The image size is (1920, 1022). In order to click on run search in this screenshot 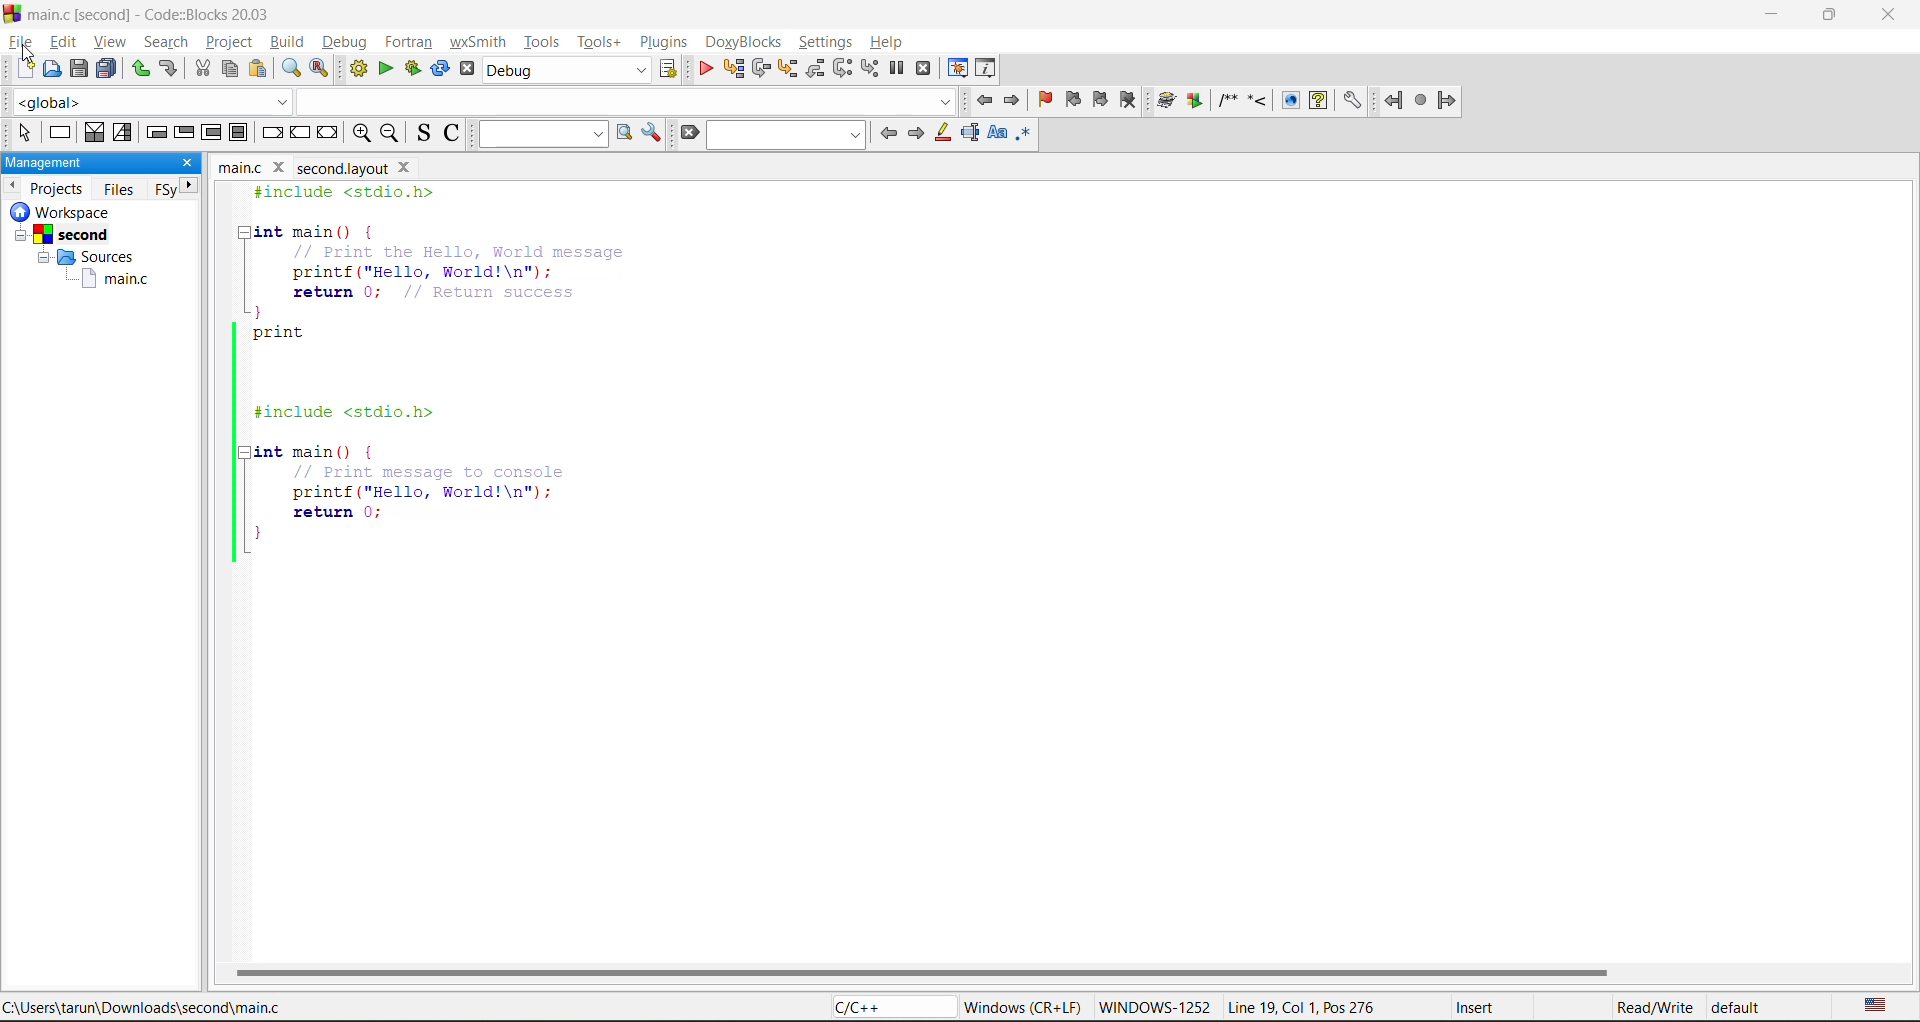, I will do `click(627, 135)`.